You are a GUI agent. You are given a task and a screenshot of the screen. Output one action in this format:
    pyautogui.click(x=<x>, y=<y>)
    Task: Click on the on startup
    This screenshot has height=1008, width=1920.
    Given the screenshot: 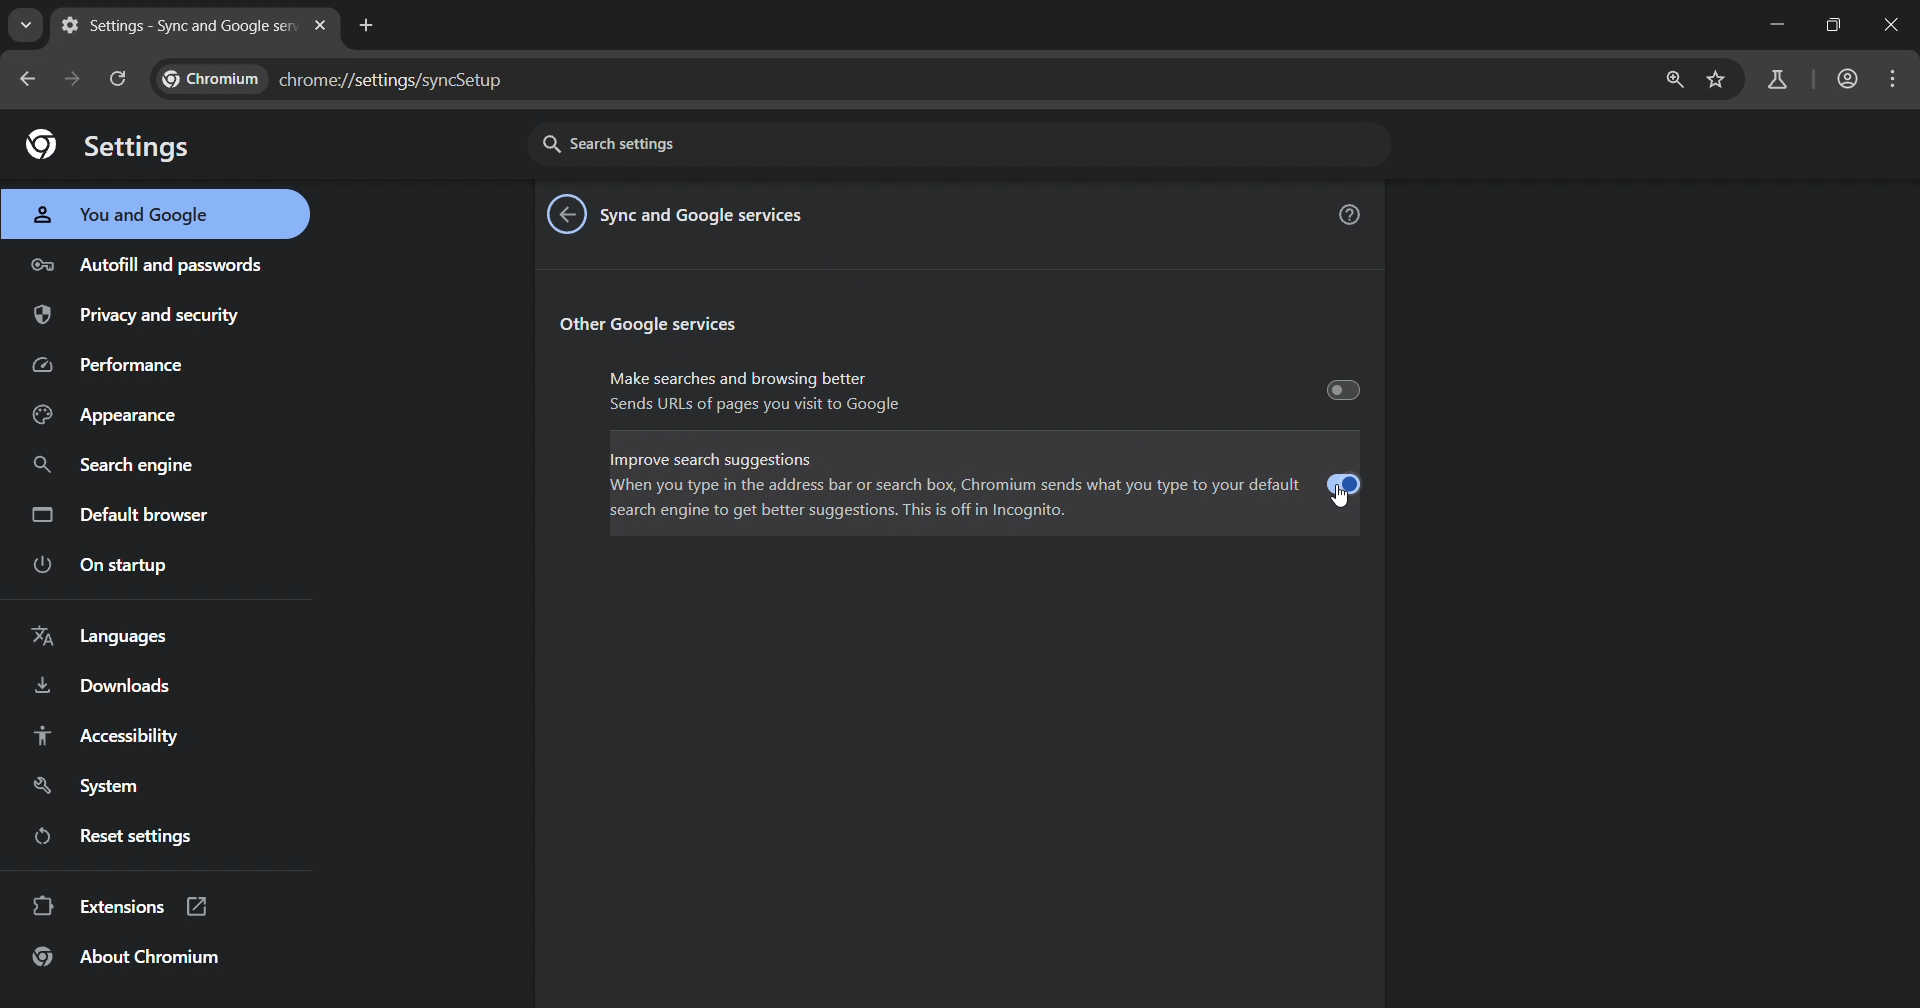 What is the action you would take?
    pyautogui.click(x=100, y=566)
    